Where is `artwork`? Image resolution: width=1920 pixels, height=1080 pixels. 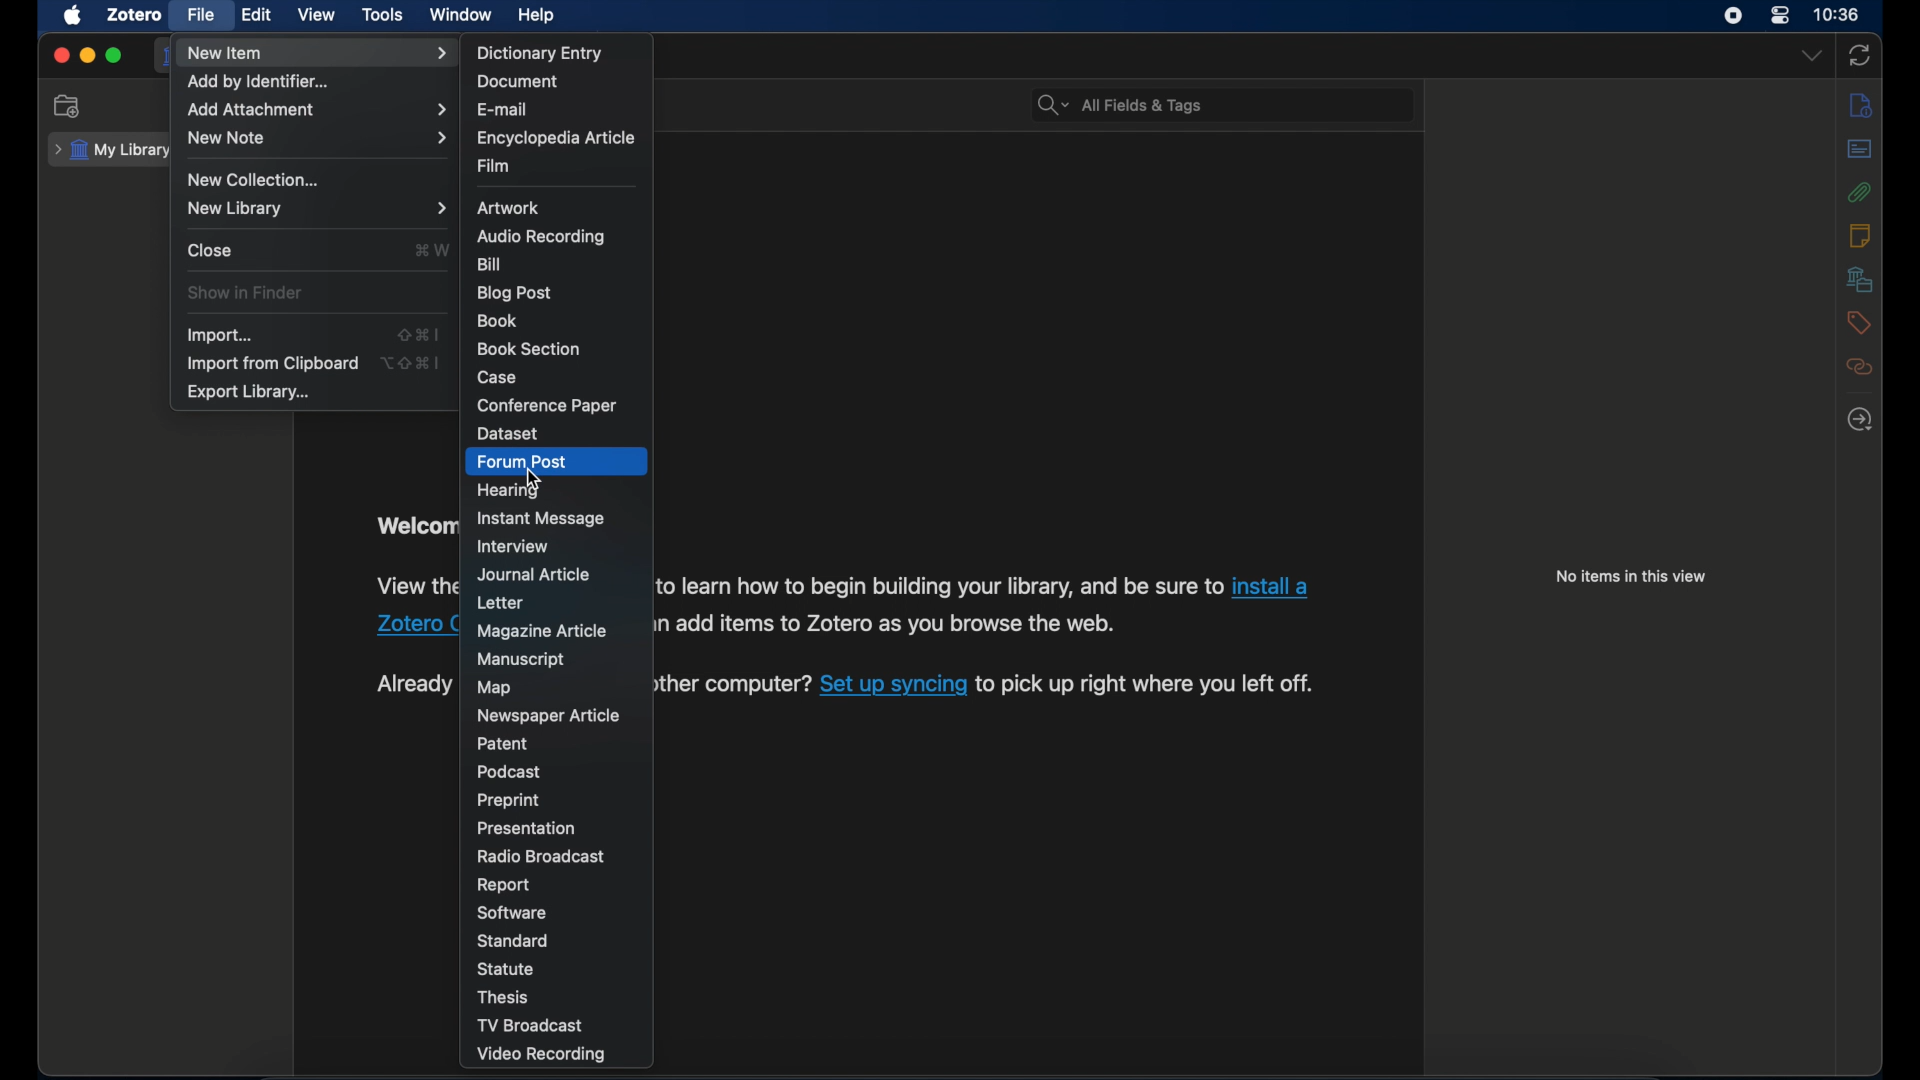
artwork is located at coordinates (508, 208).